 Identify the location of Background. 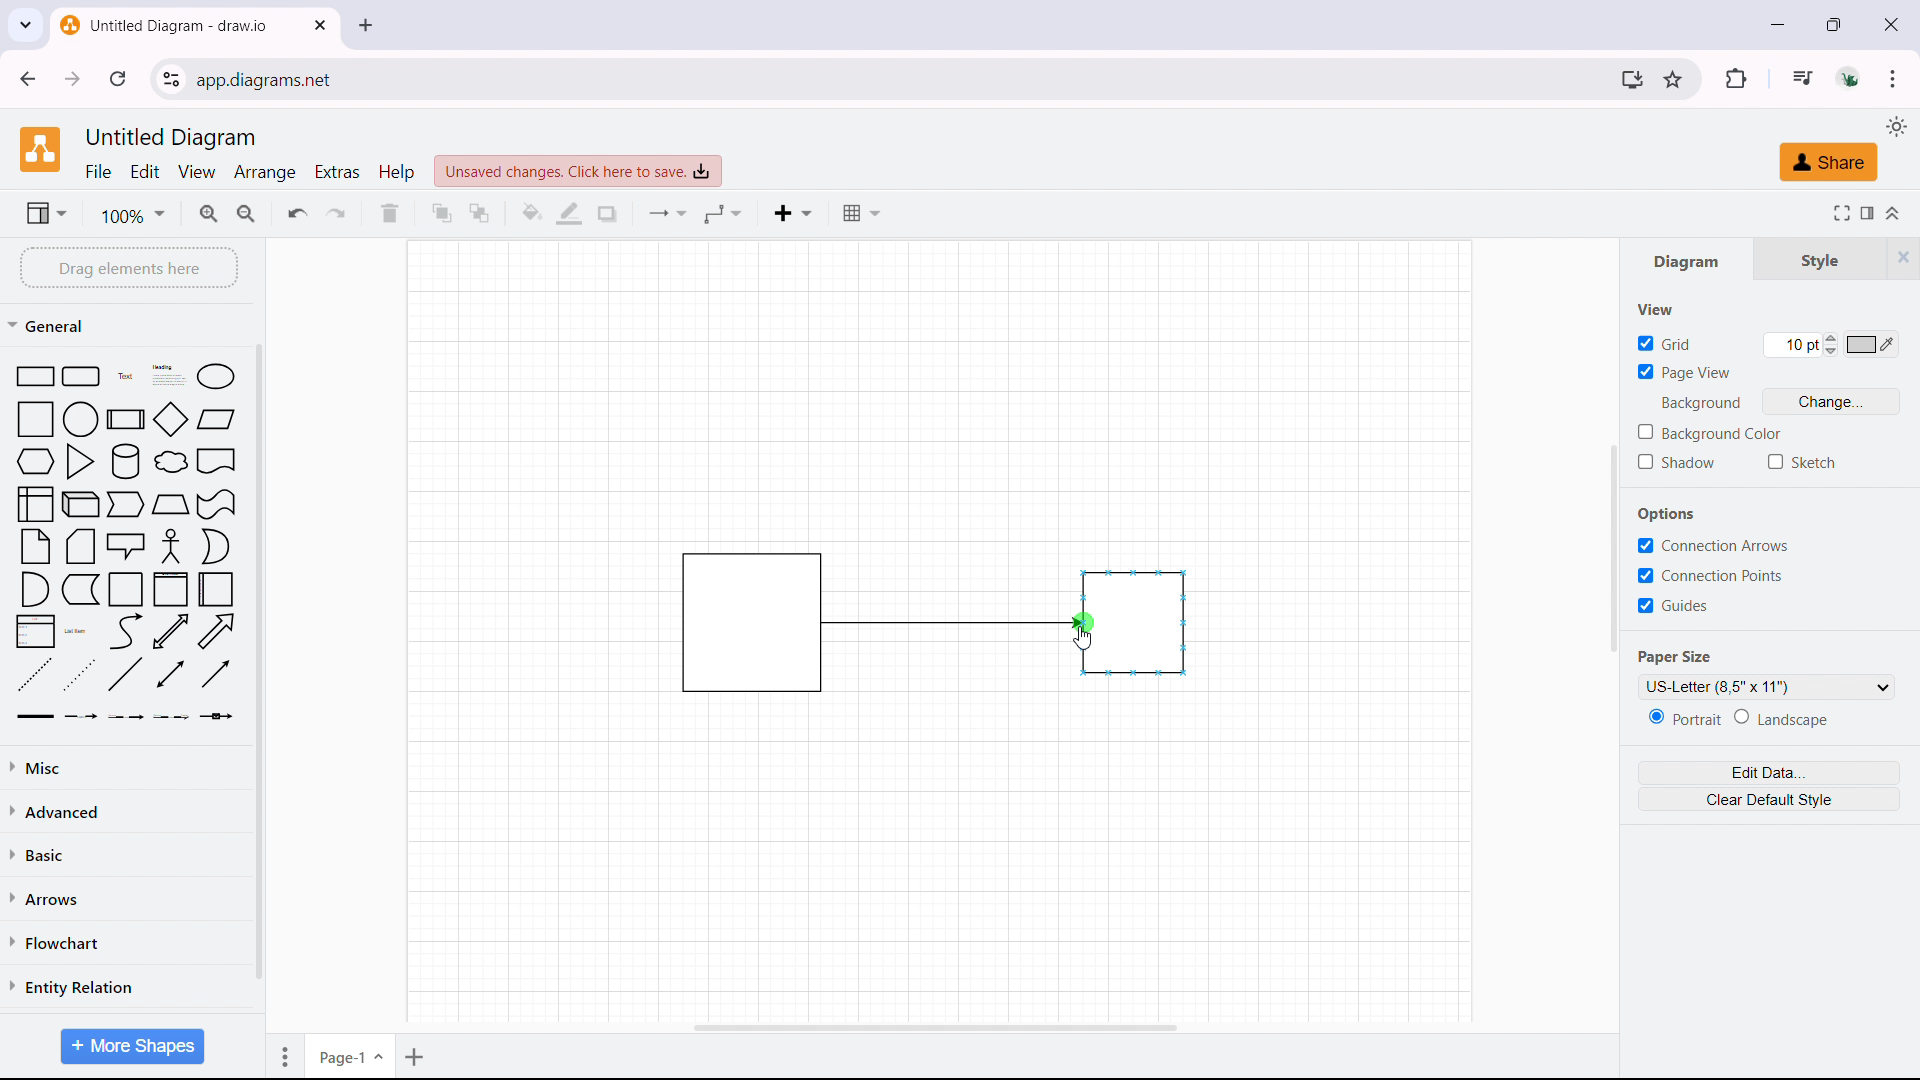
(1695, 403).